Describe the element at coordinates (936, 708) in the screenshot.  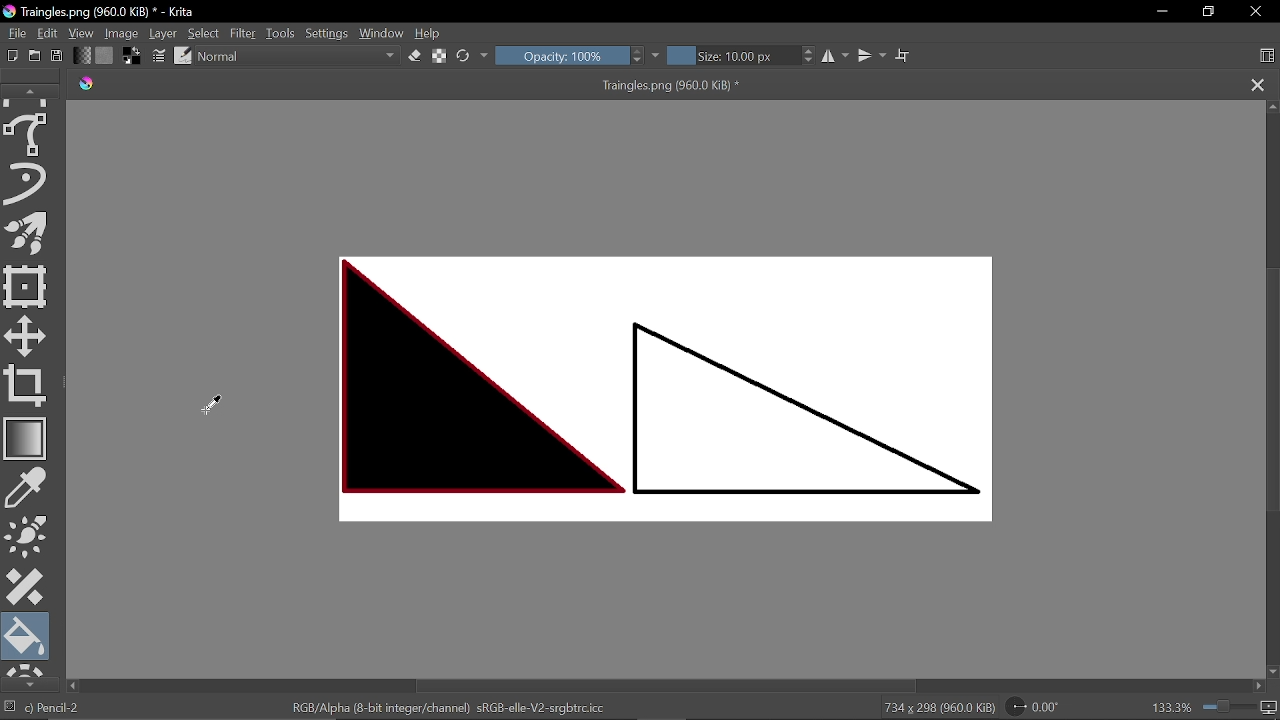
I see `734 x 298 (960.0 KiB)` at that location.